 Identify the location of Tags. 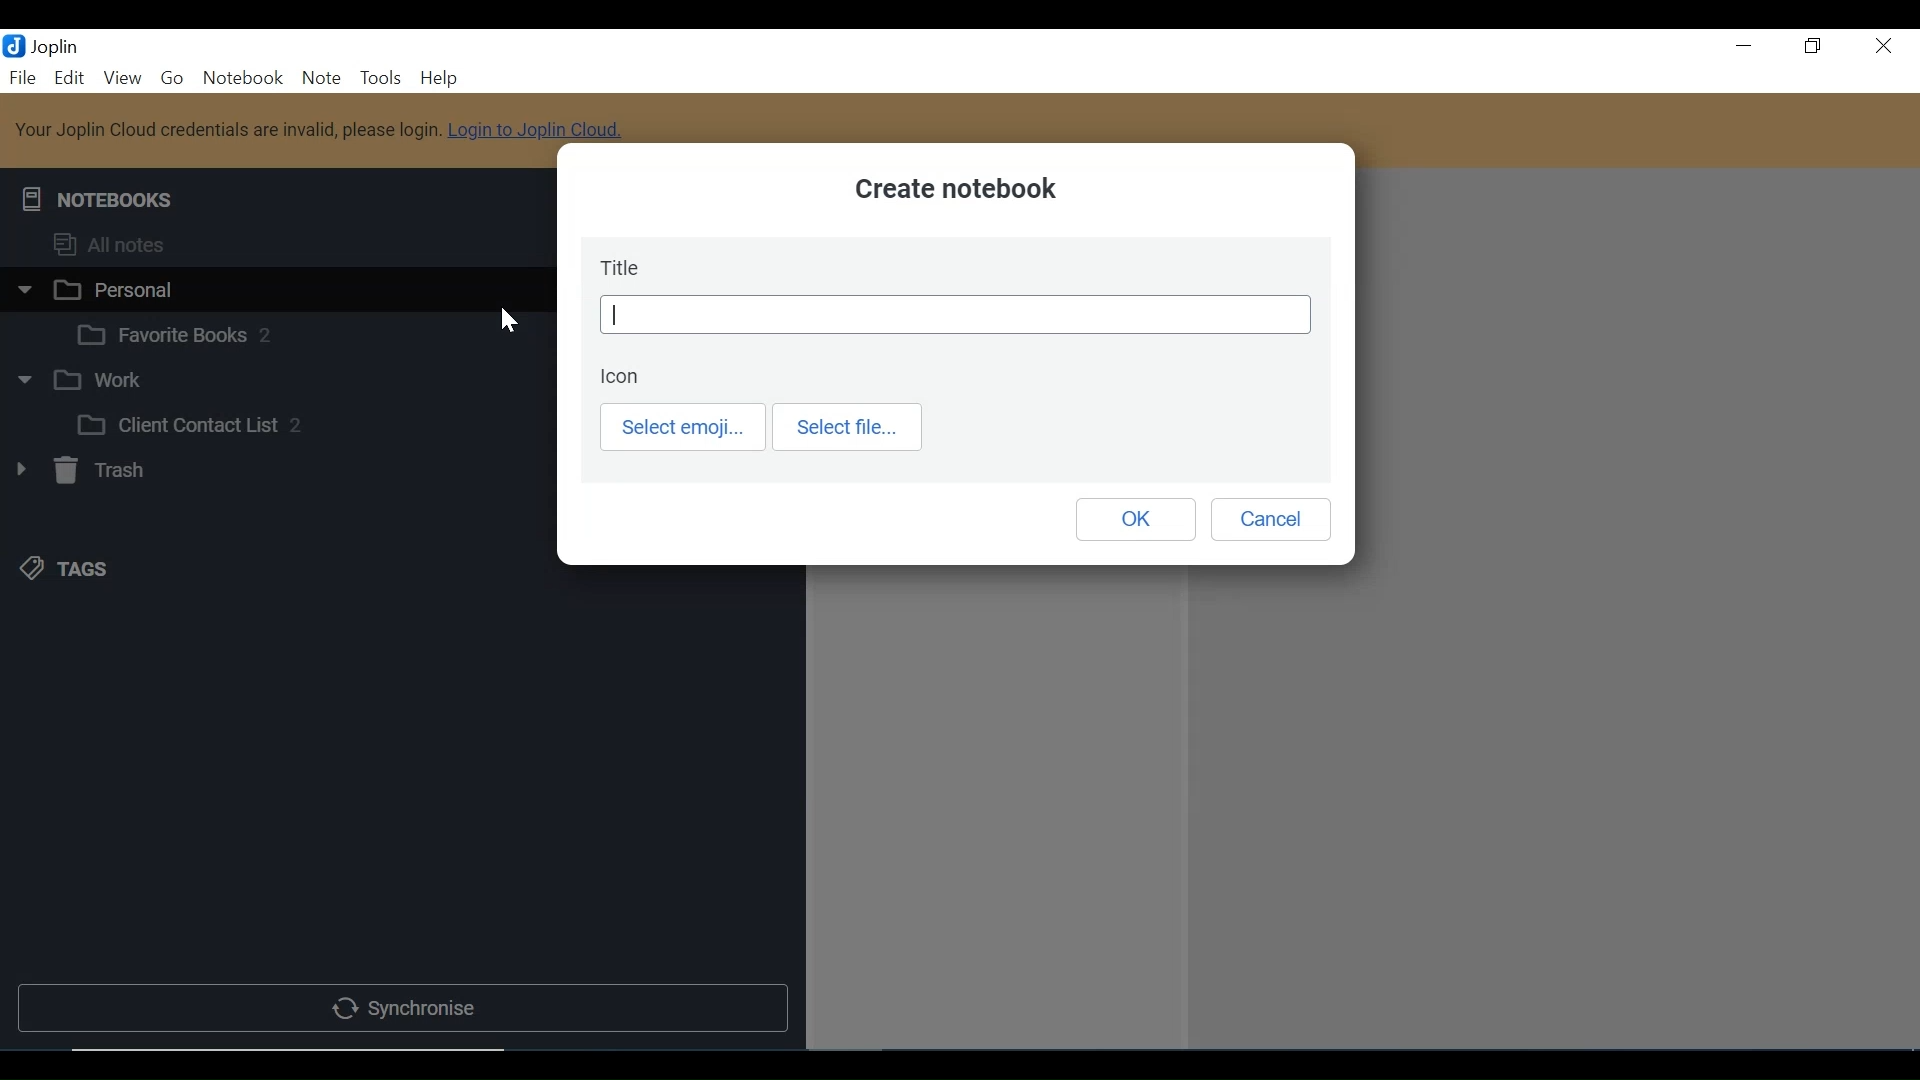
(66, 570).